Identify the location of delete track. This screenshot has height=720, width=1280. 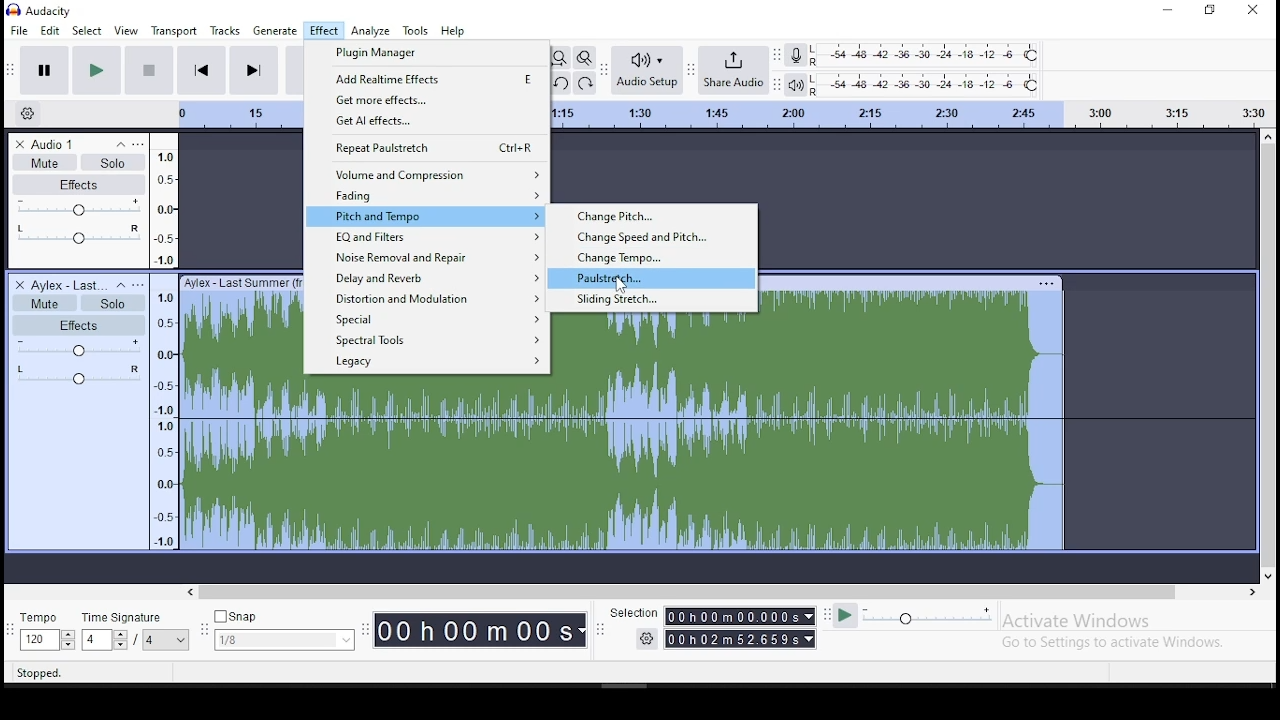
(21, 284).